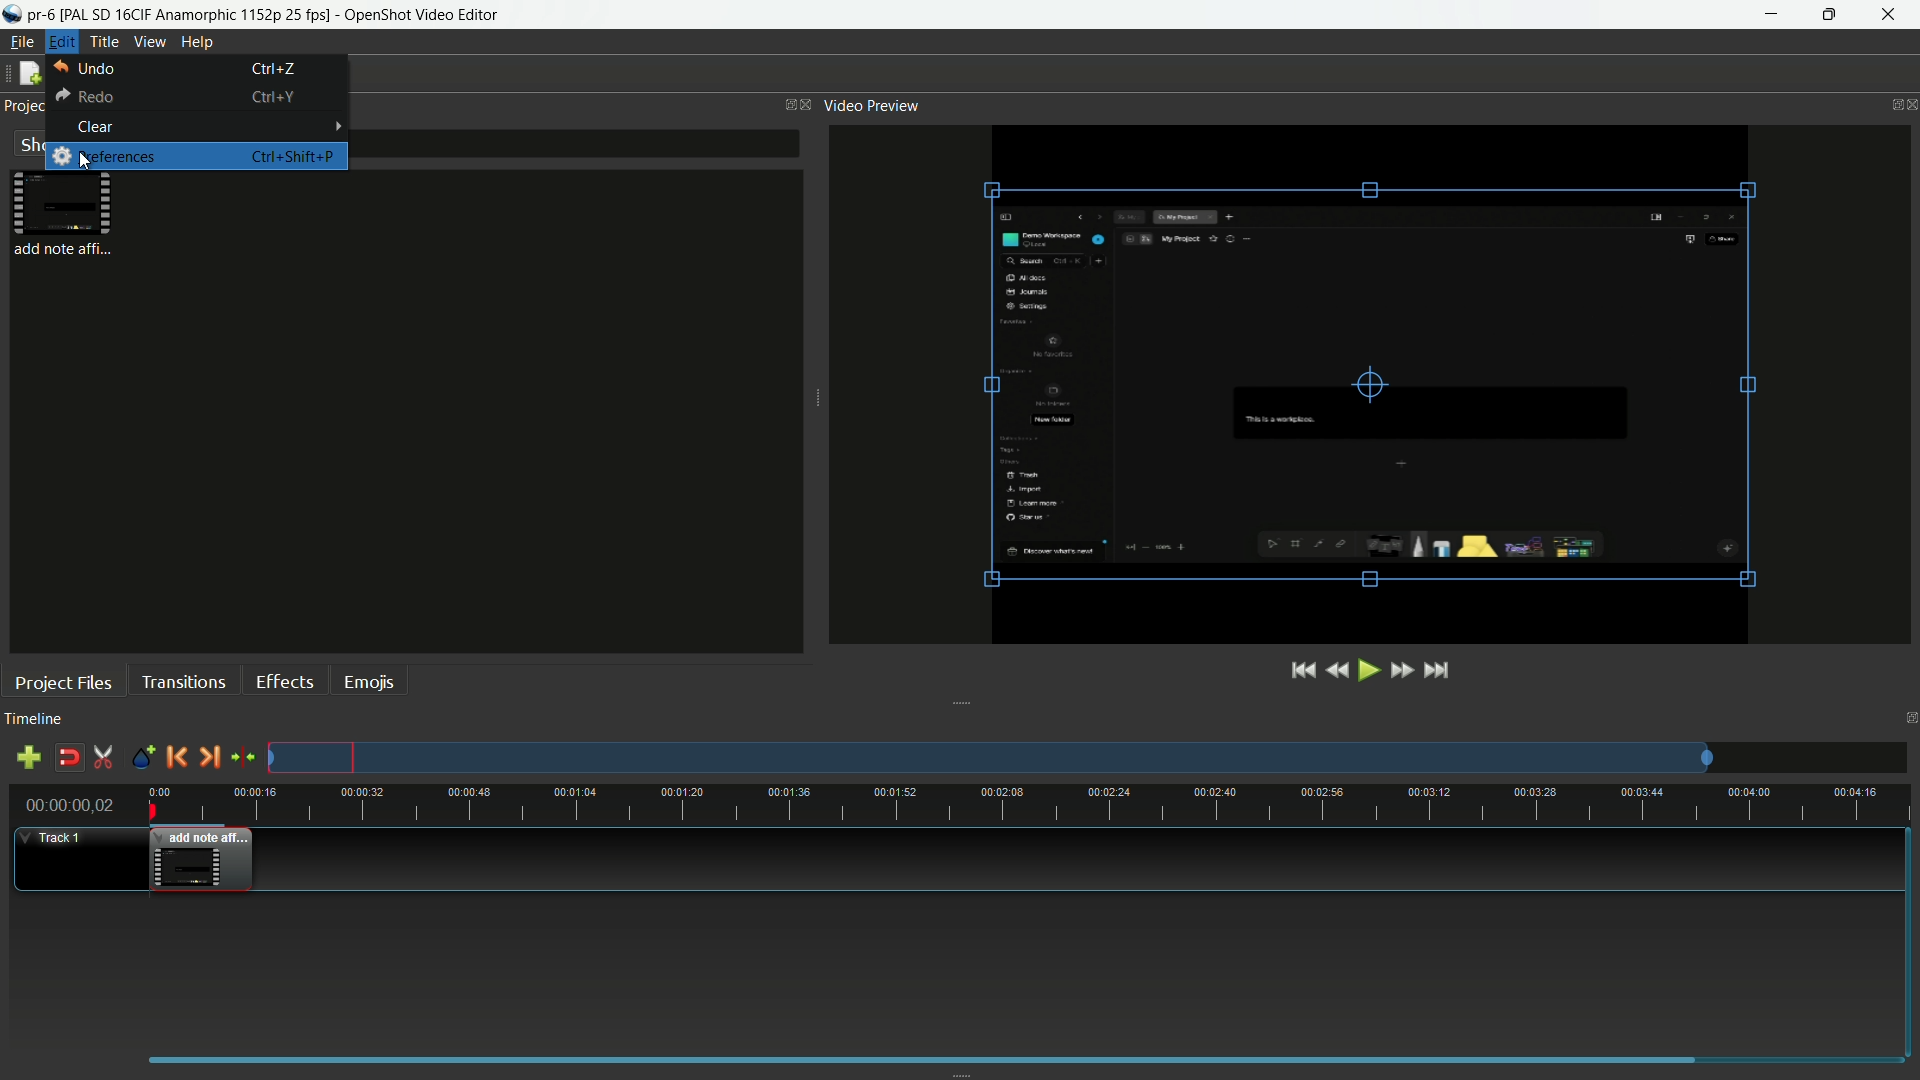 This screenshot has width=1920, height=1080. Describe the element at coordinates (63, 838) in the screenshot. I see `track-1` at that location.